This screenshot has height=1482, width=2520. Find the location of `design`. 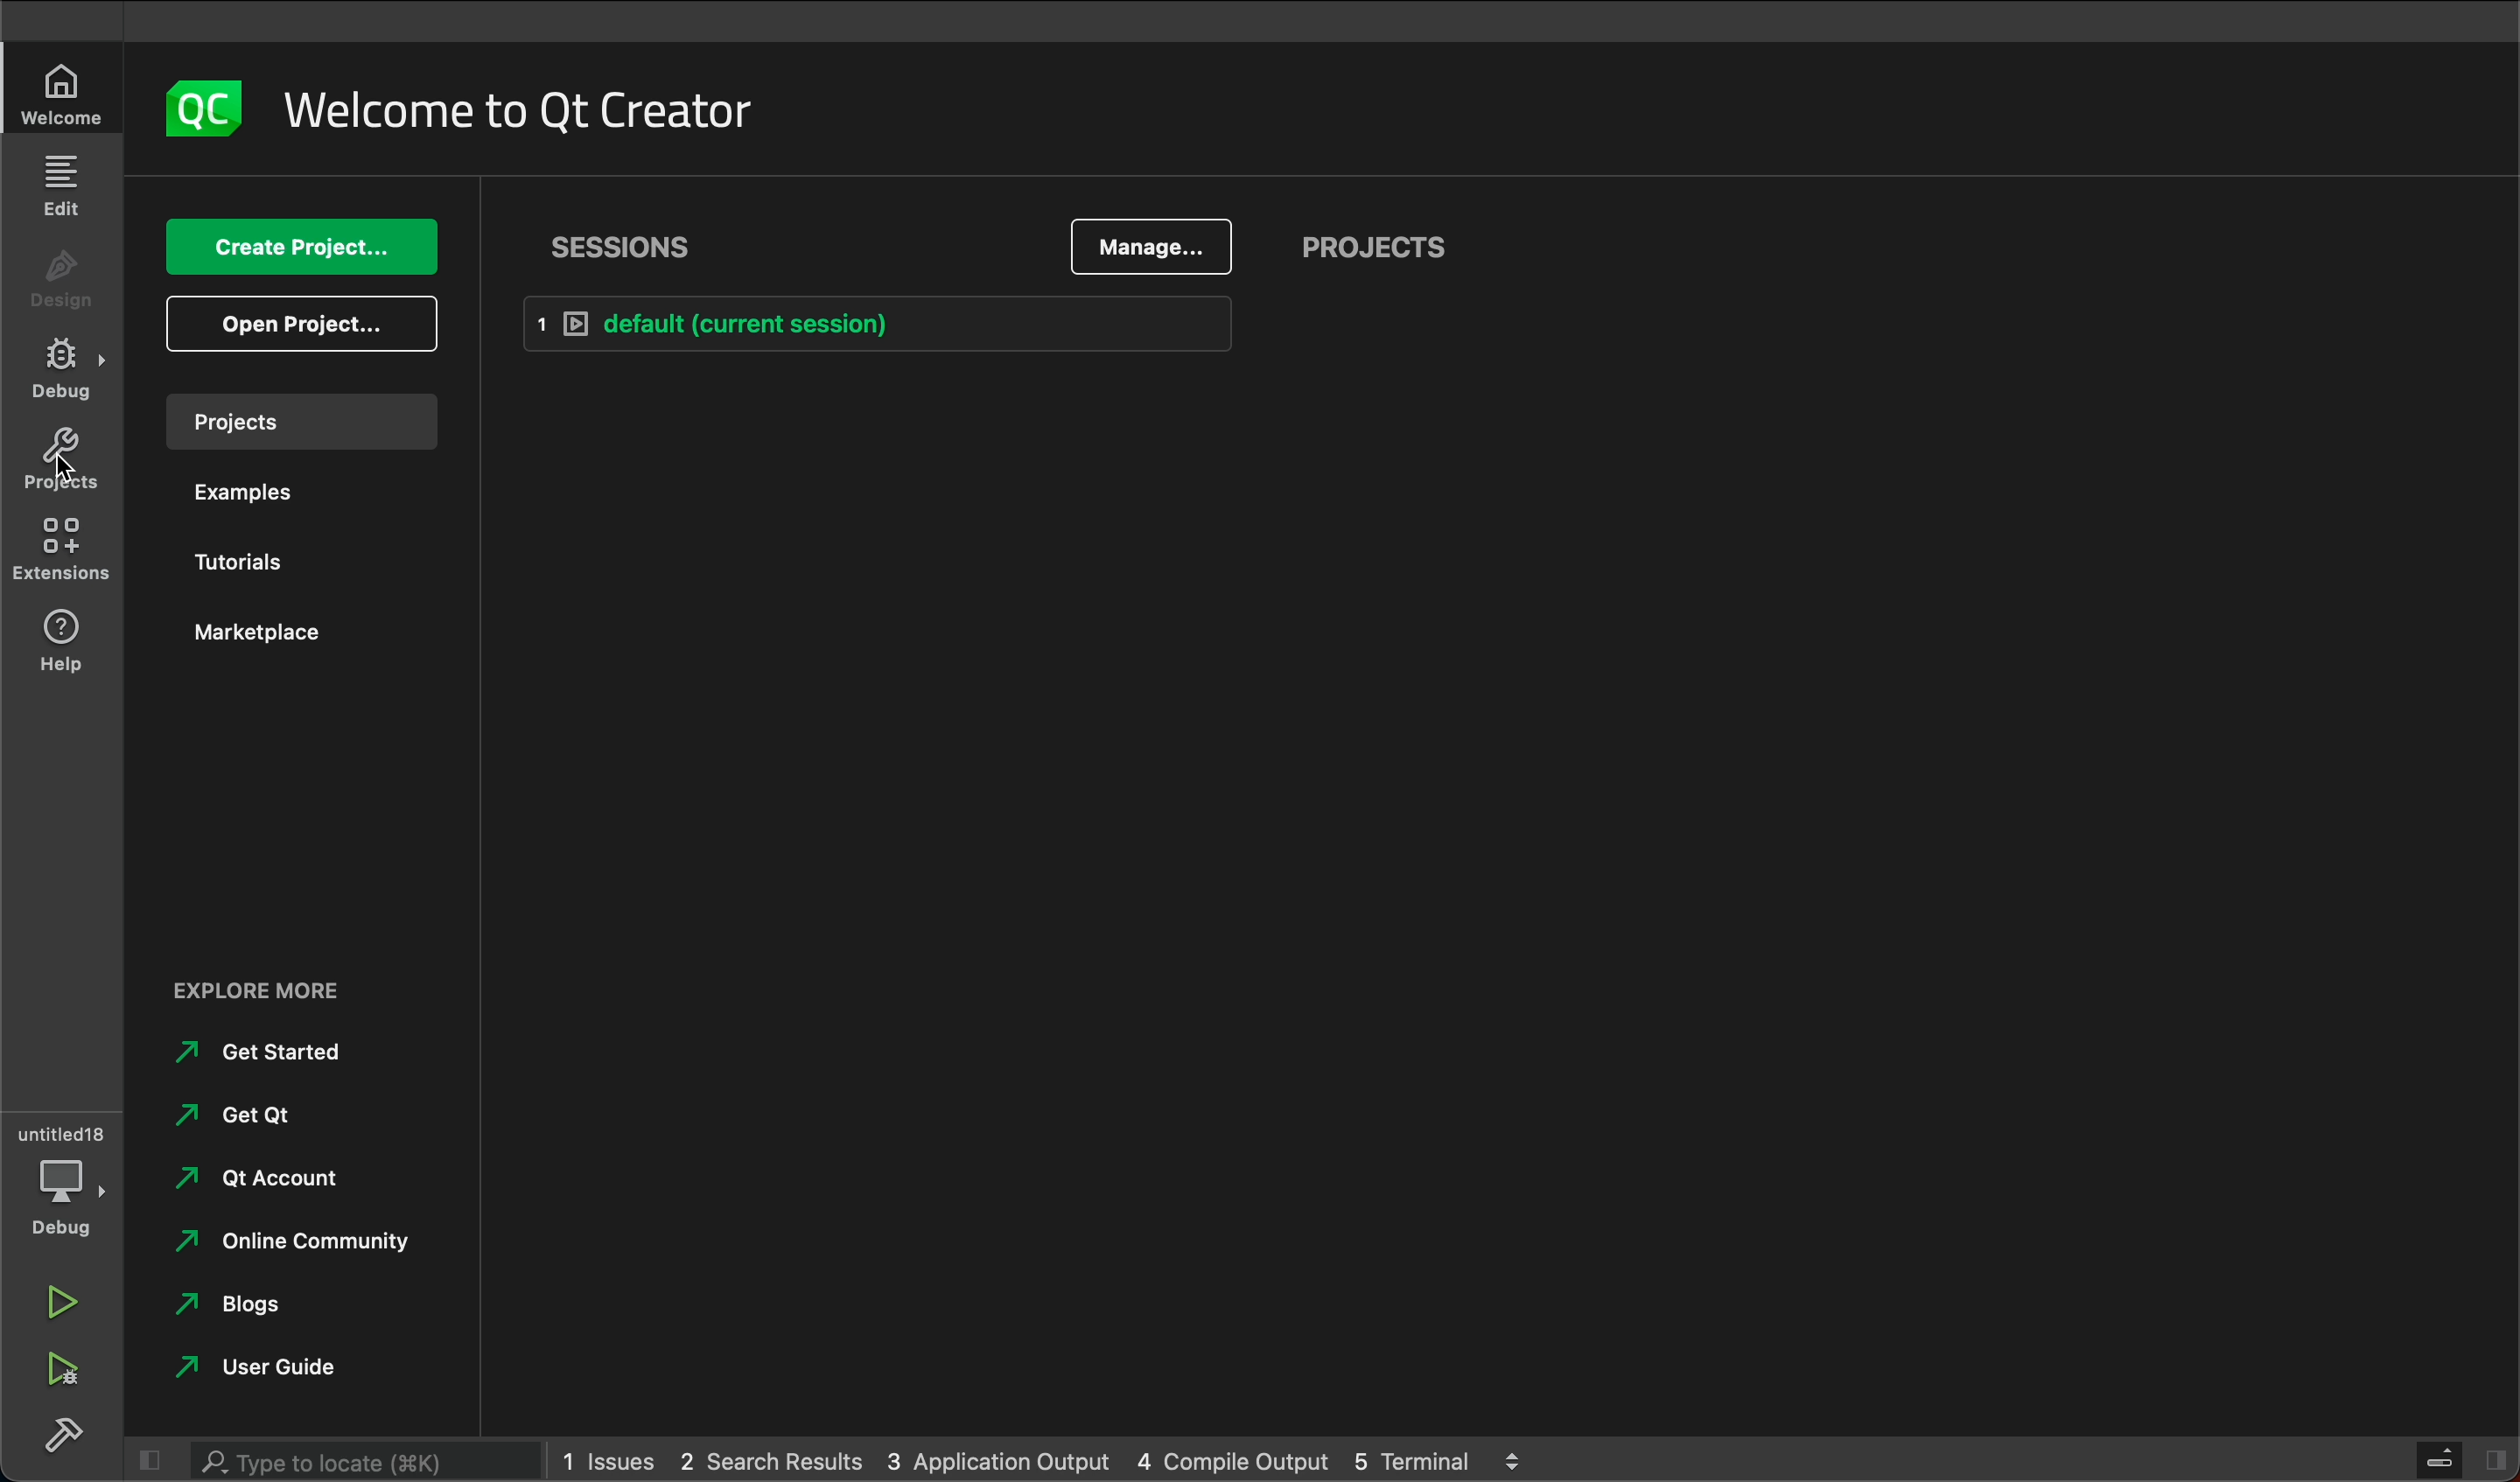

design is located at coordinates (59, 275).